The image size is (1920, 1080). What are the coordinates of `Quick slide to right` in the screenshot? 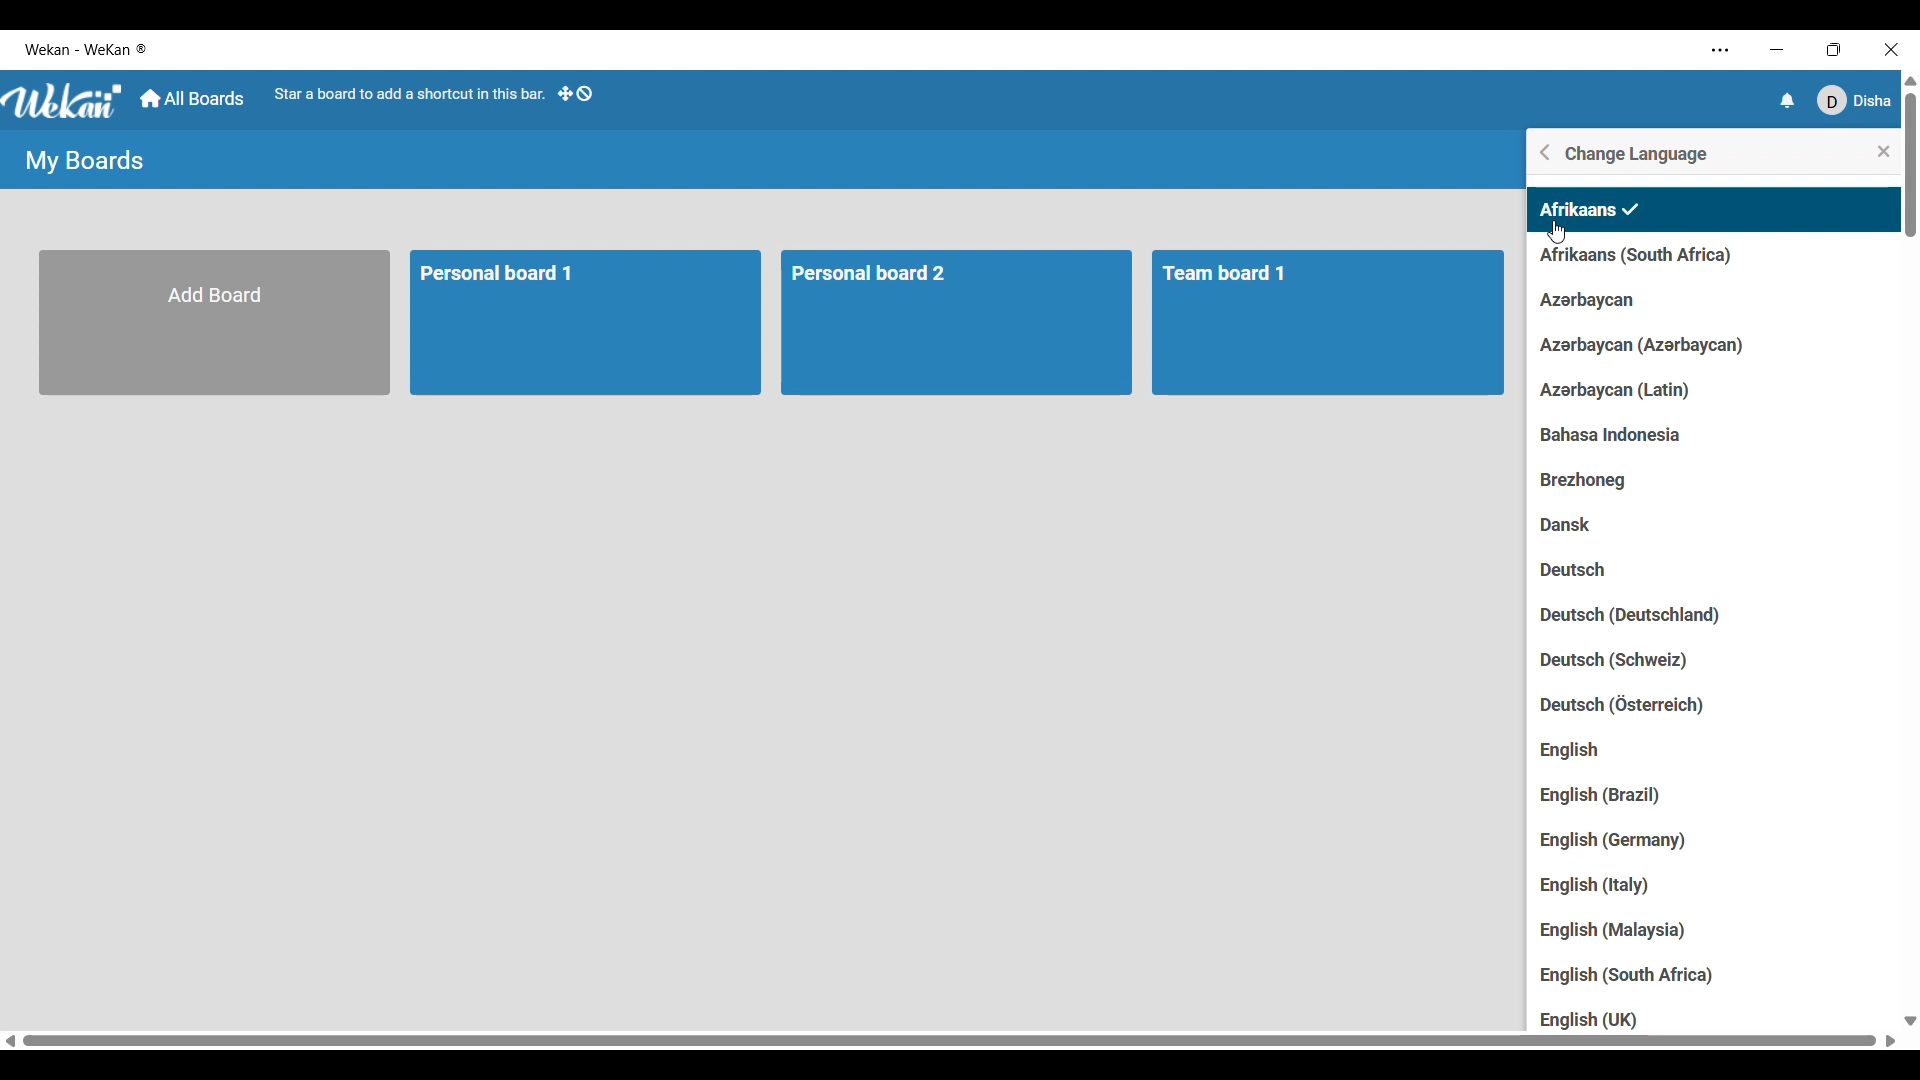 It's located at (1891, 1041).